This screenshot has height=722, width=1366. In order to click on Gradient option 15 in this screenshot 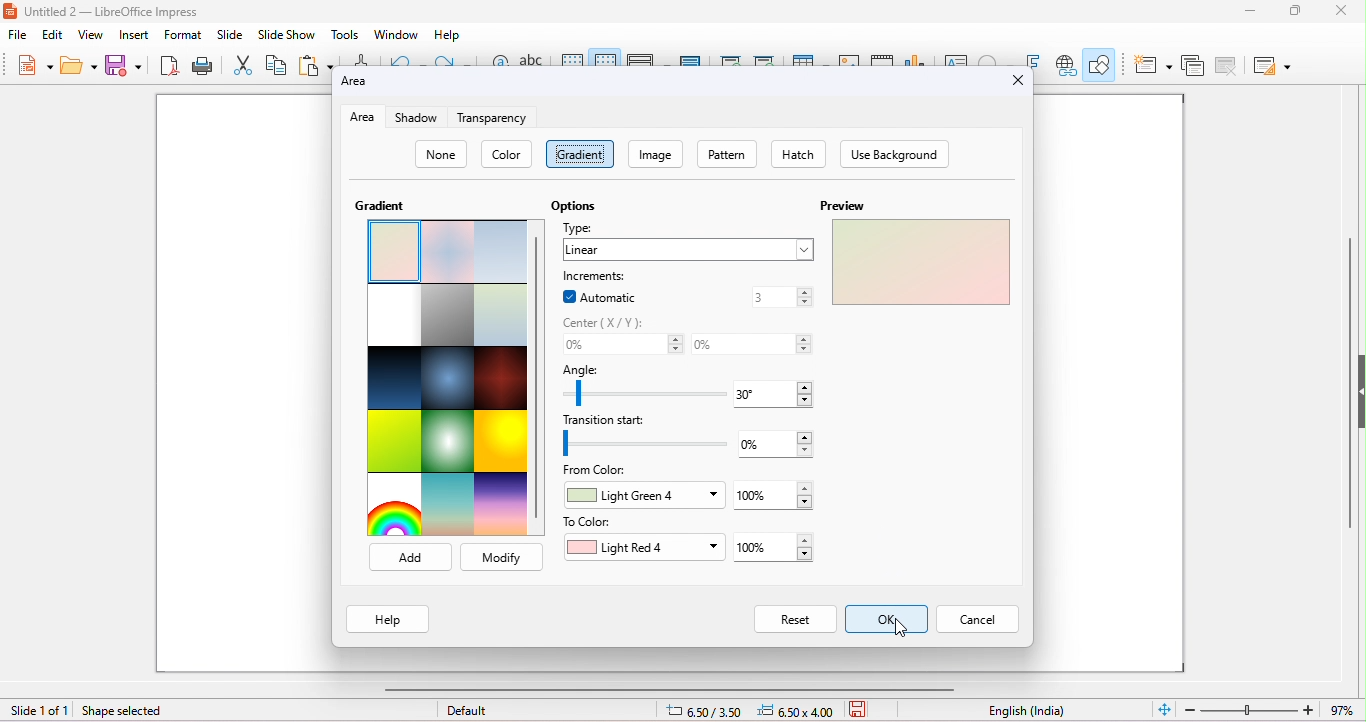, I will do `click(501, 501)`.